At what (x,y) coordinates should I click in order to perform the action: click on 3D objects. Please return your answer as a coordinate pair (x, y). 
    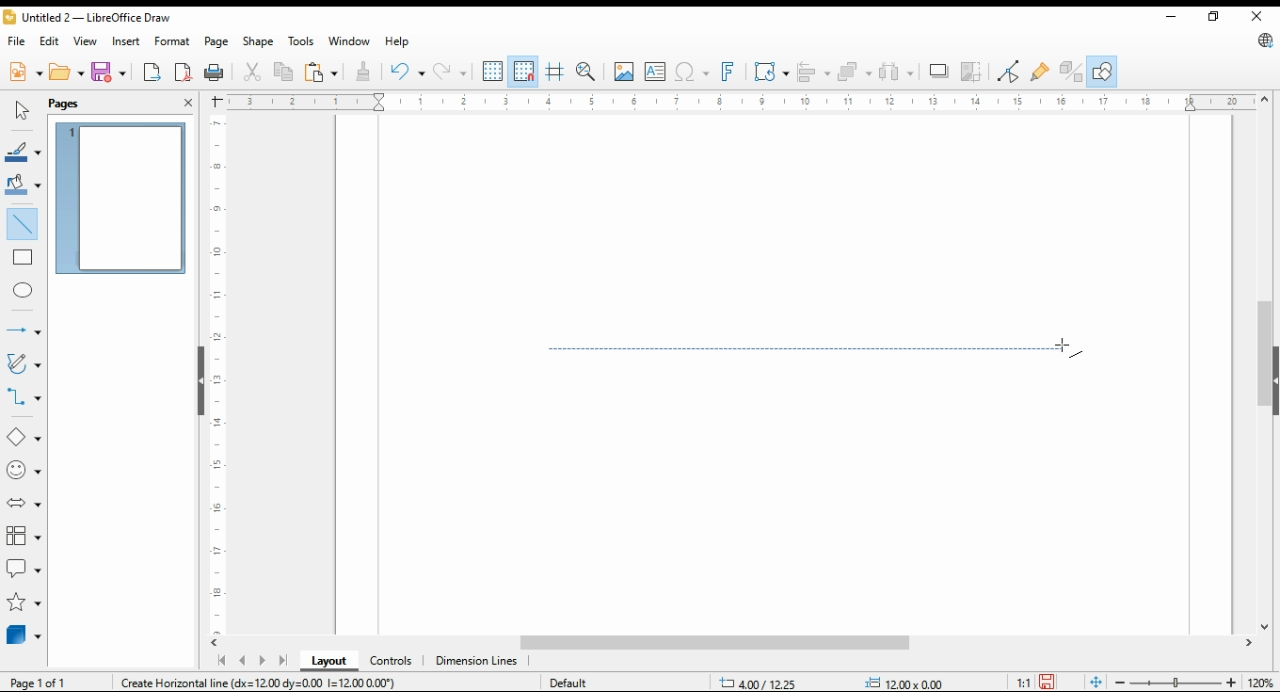
    Looking at the image, I should click on (25, 634).